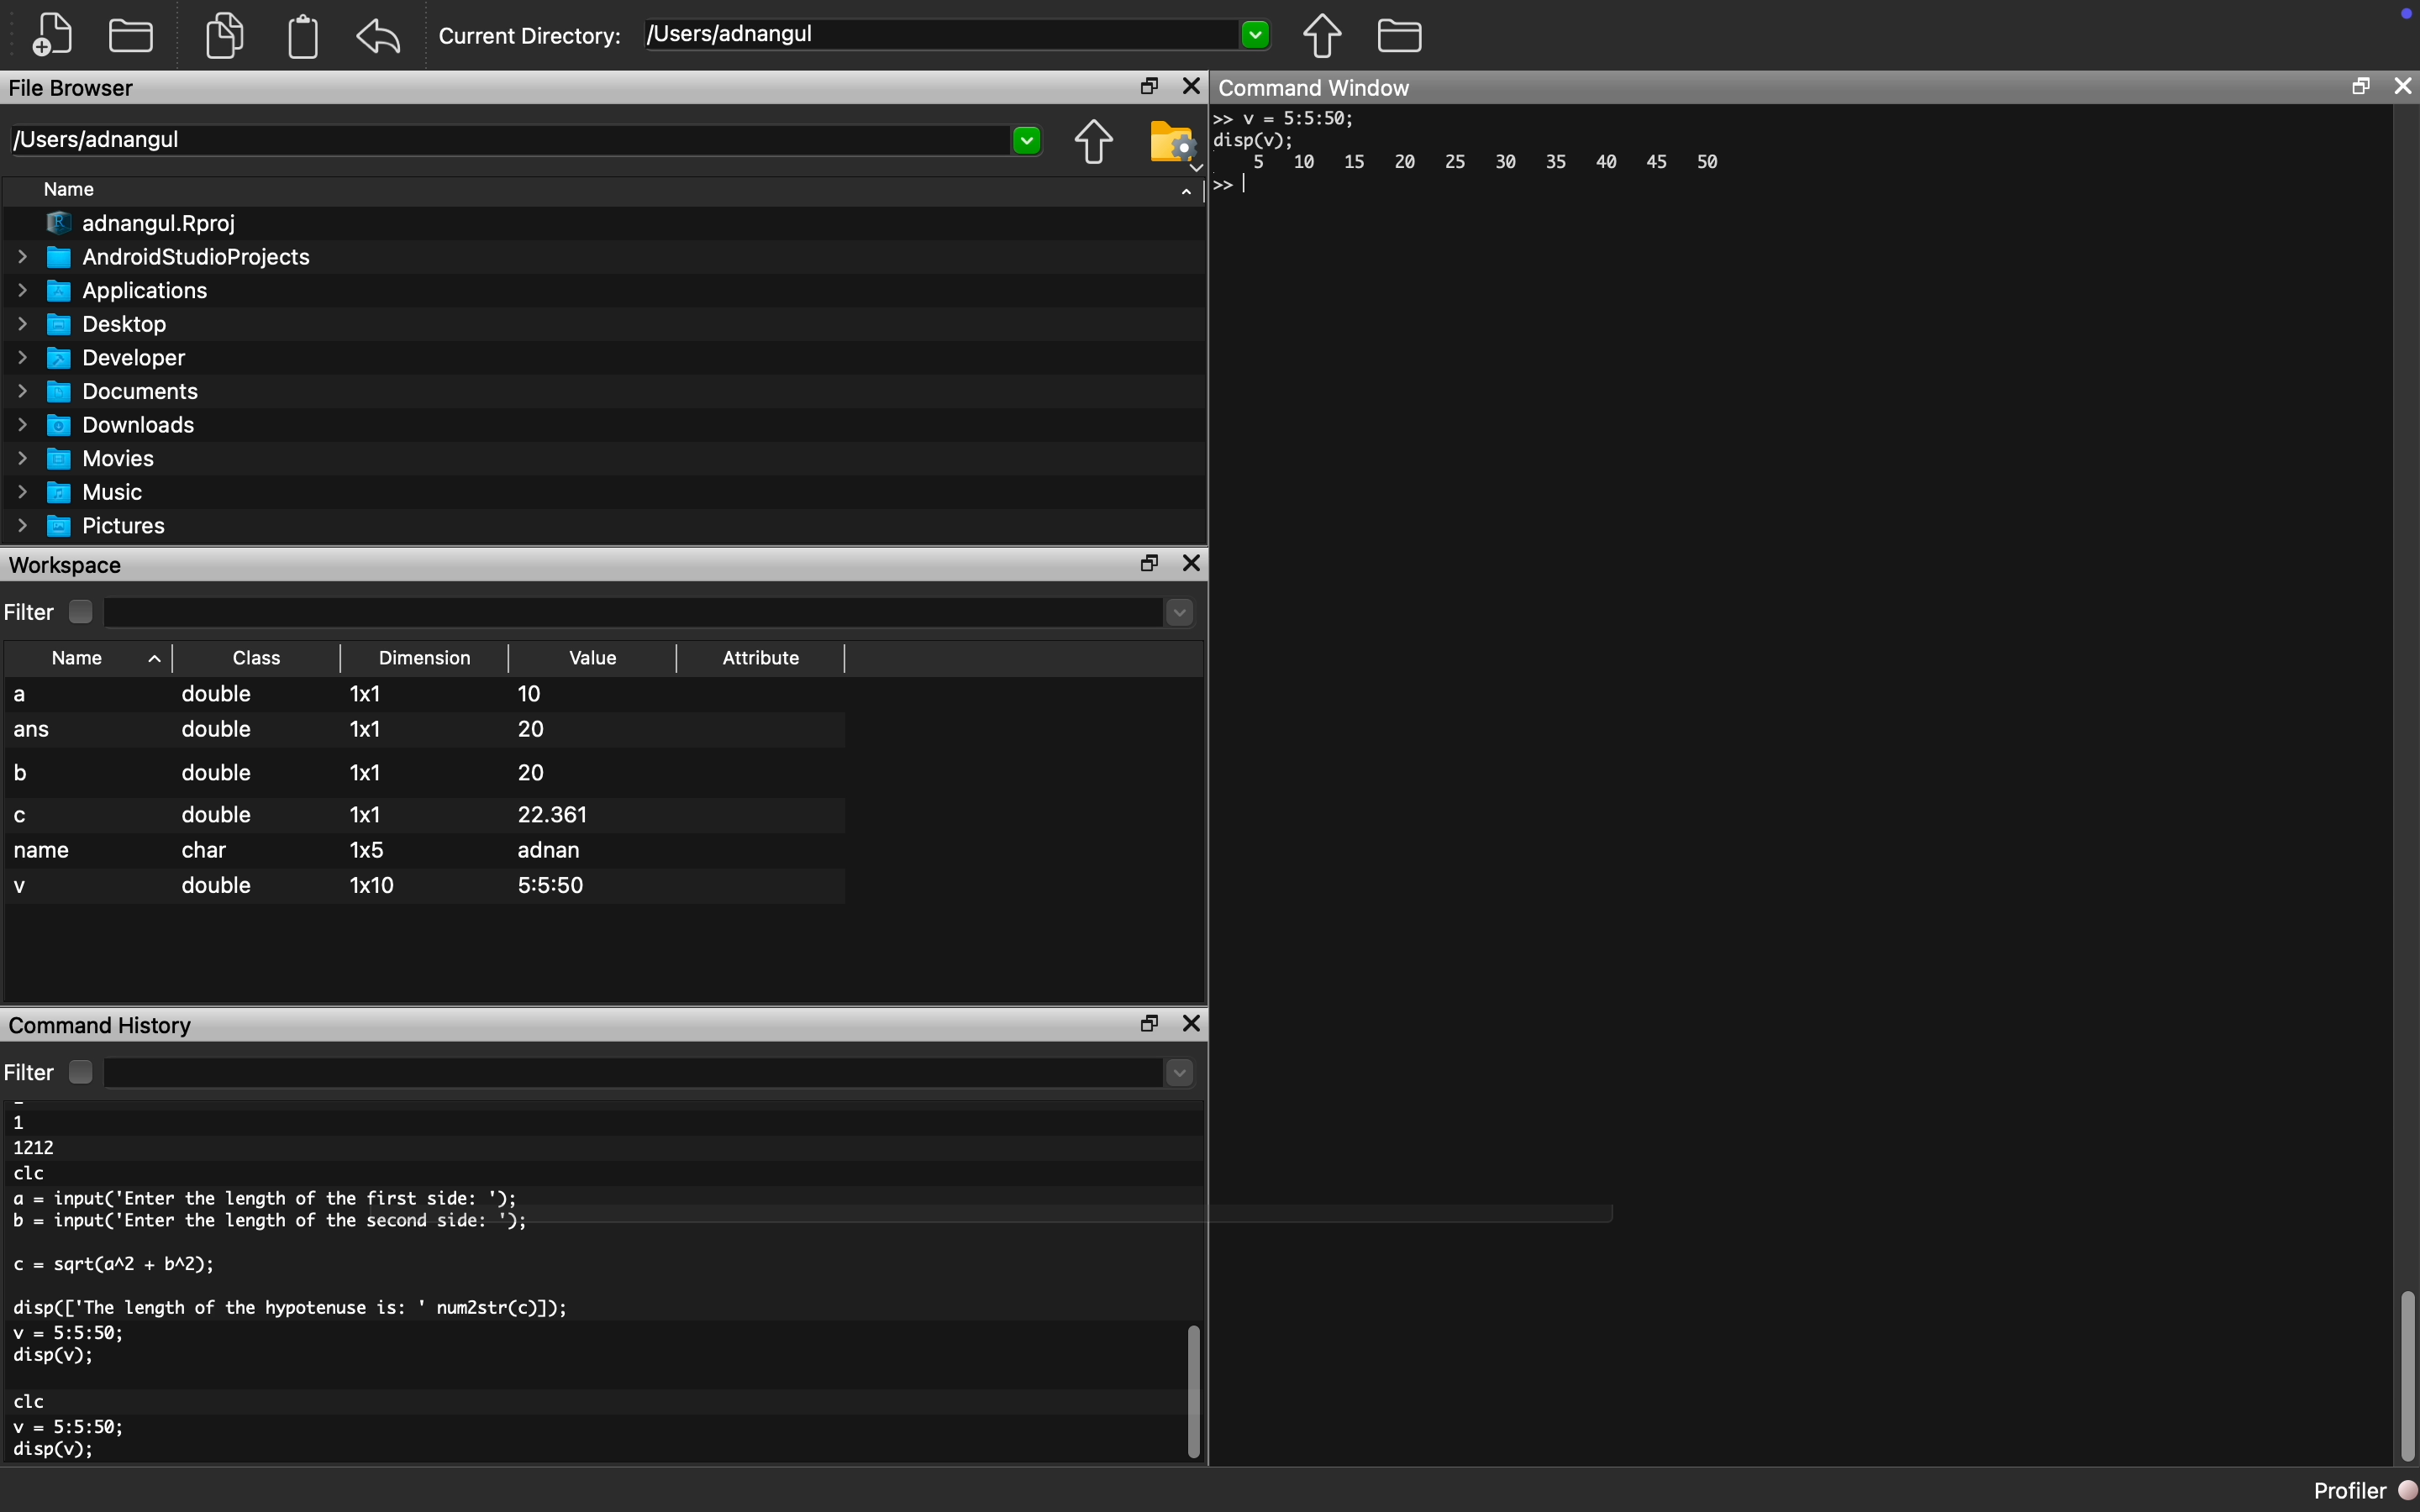  What do you see at coordinates (75, 89) in the screenshot?
I see `File Browser` at bounding box center [75, 89].